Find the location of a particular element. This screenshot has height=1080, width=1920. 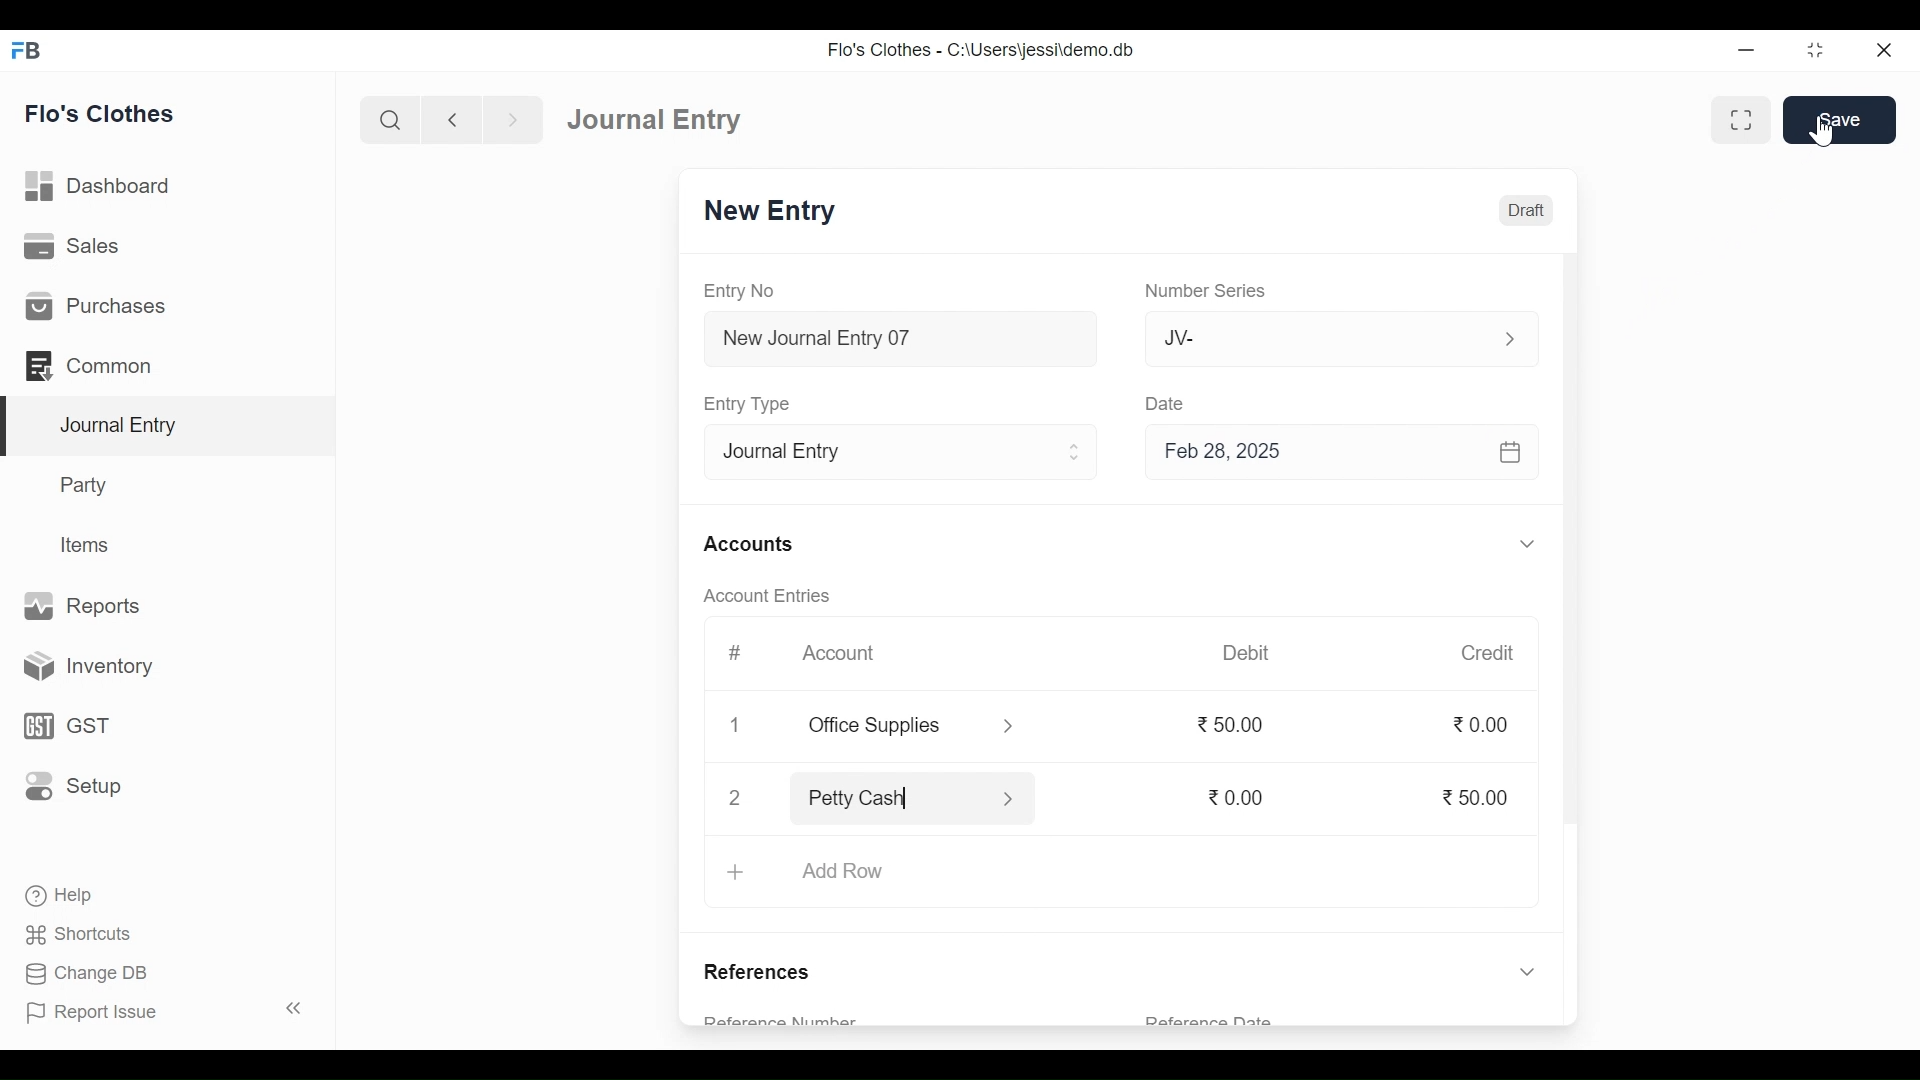

Expand is located at coordinates (1508, 339).